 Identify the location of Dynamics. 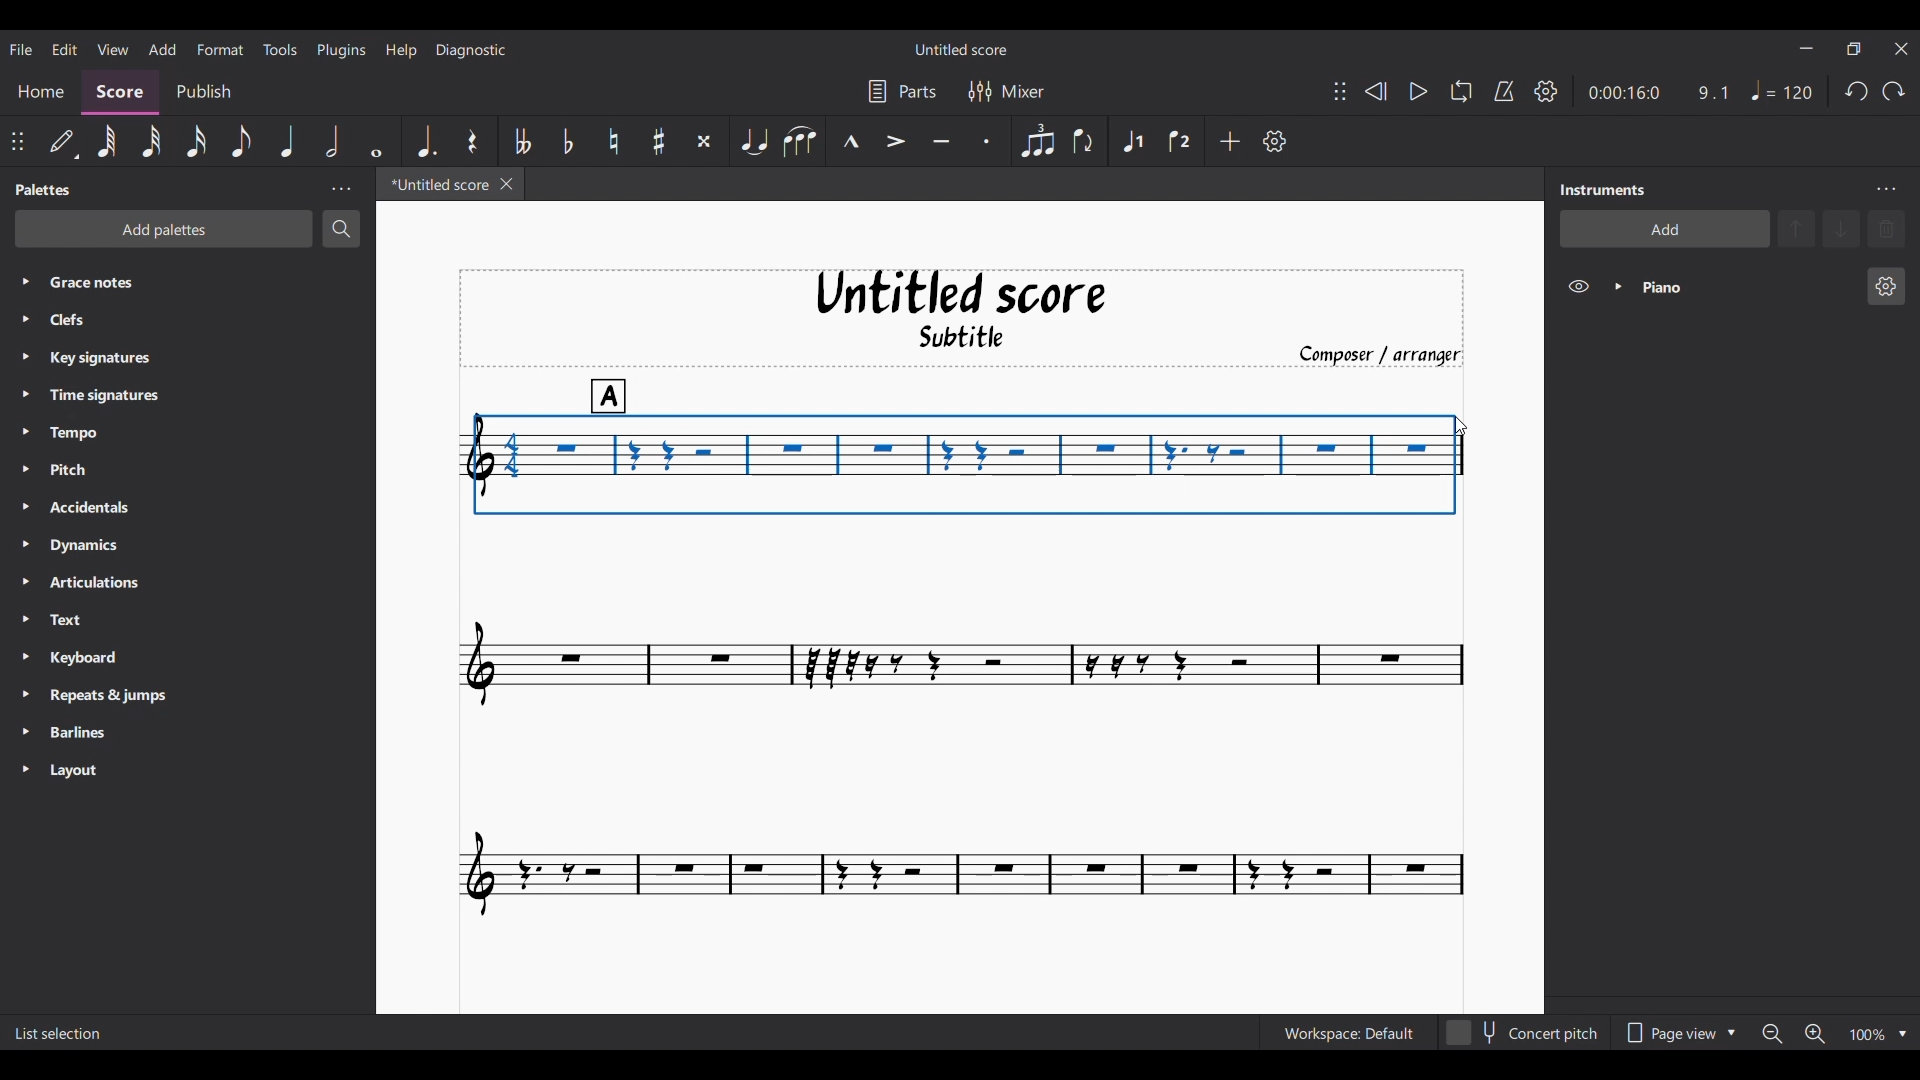
(119, 547).